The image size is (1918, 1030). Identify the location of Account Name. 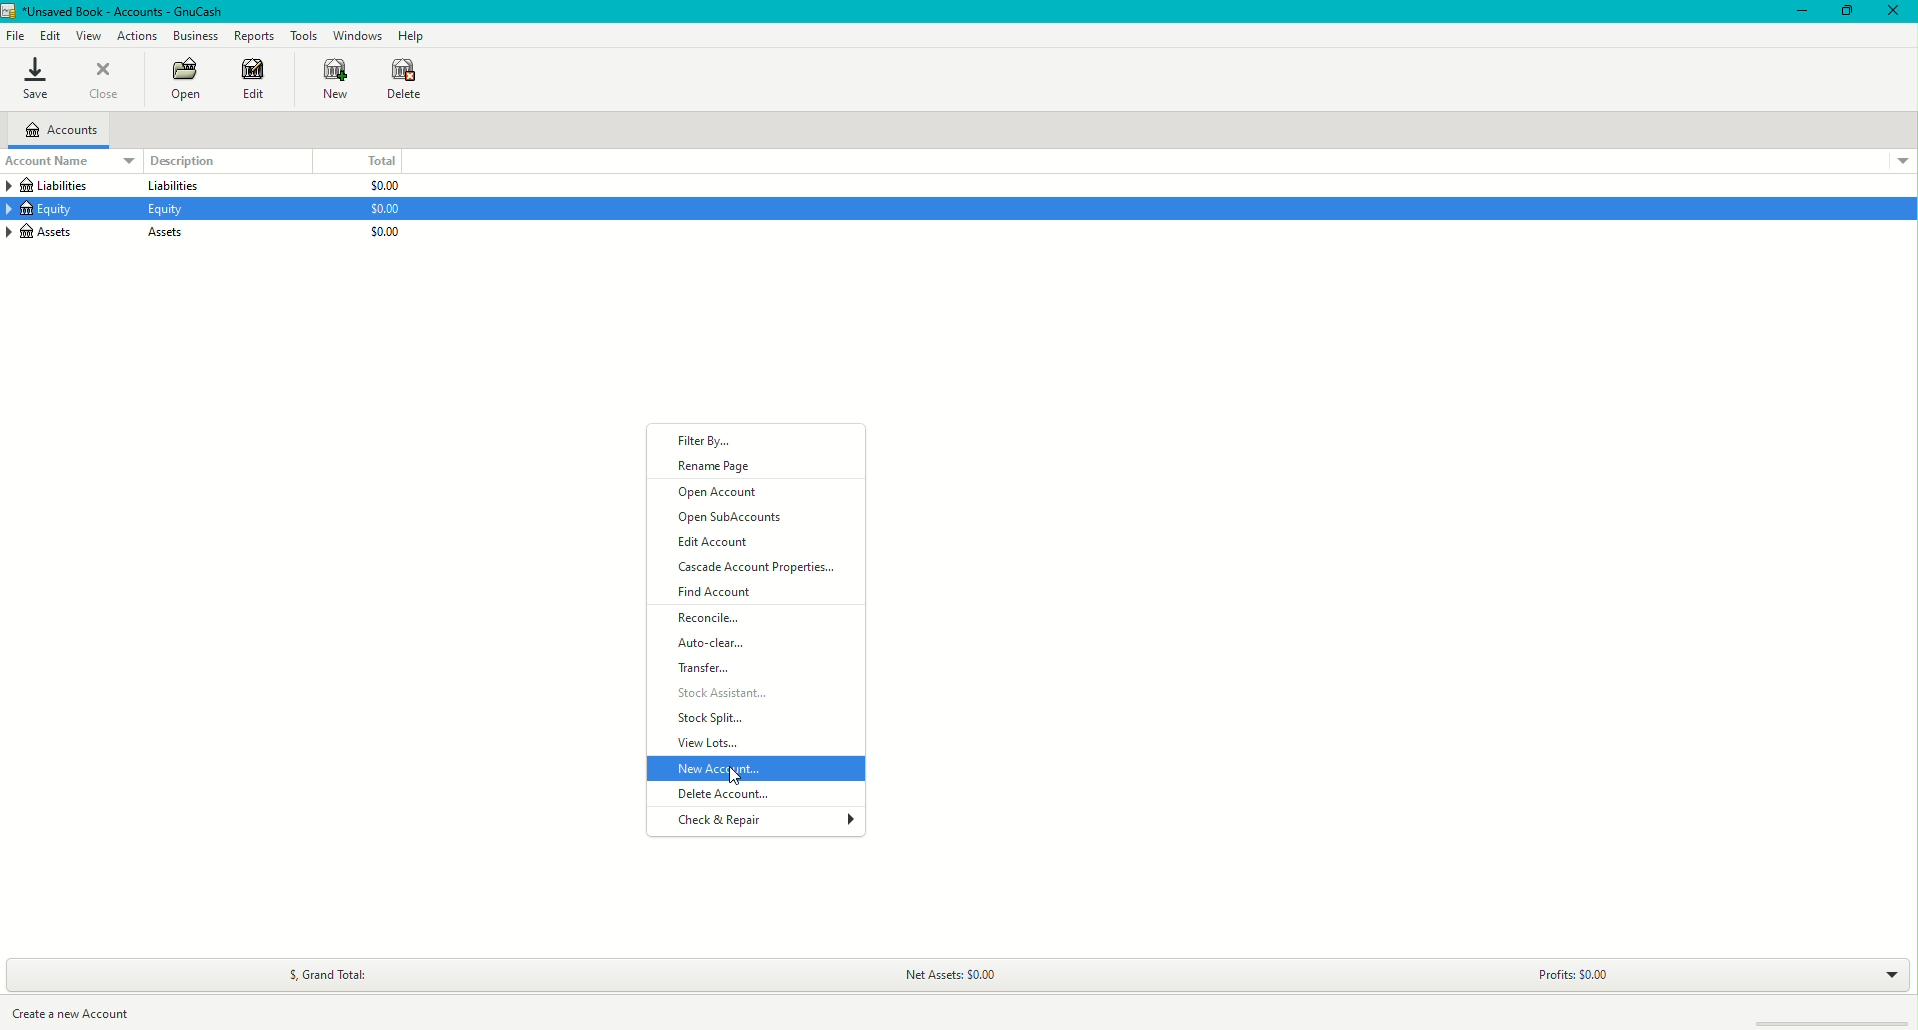
(59, 161).